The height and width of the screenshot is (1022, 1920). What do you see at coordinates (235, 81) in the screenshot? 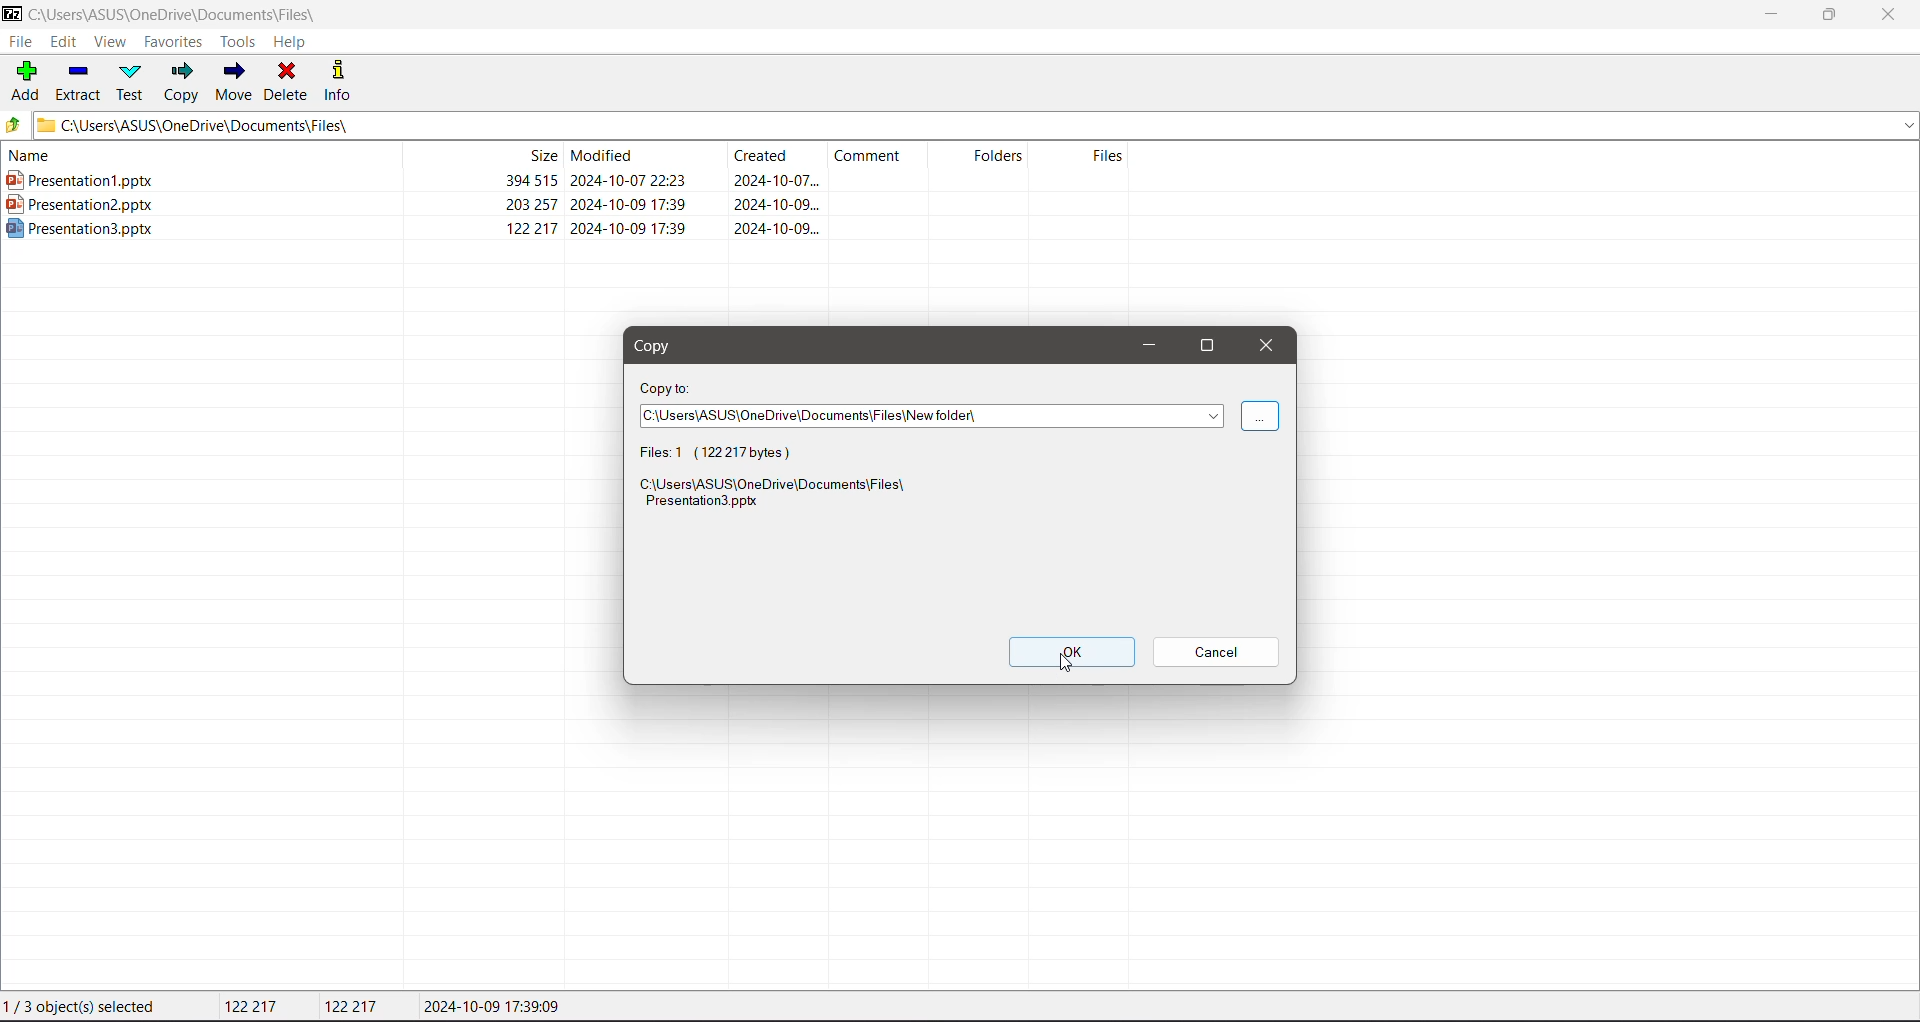
I see `Move` at bounding box center [235, 81].